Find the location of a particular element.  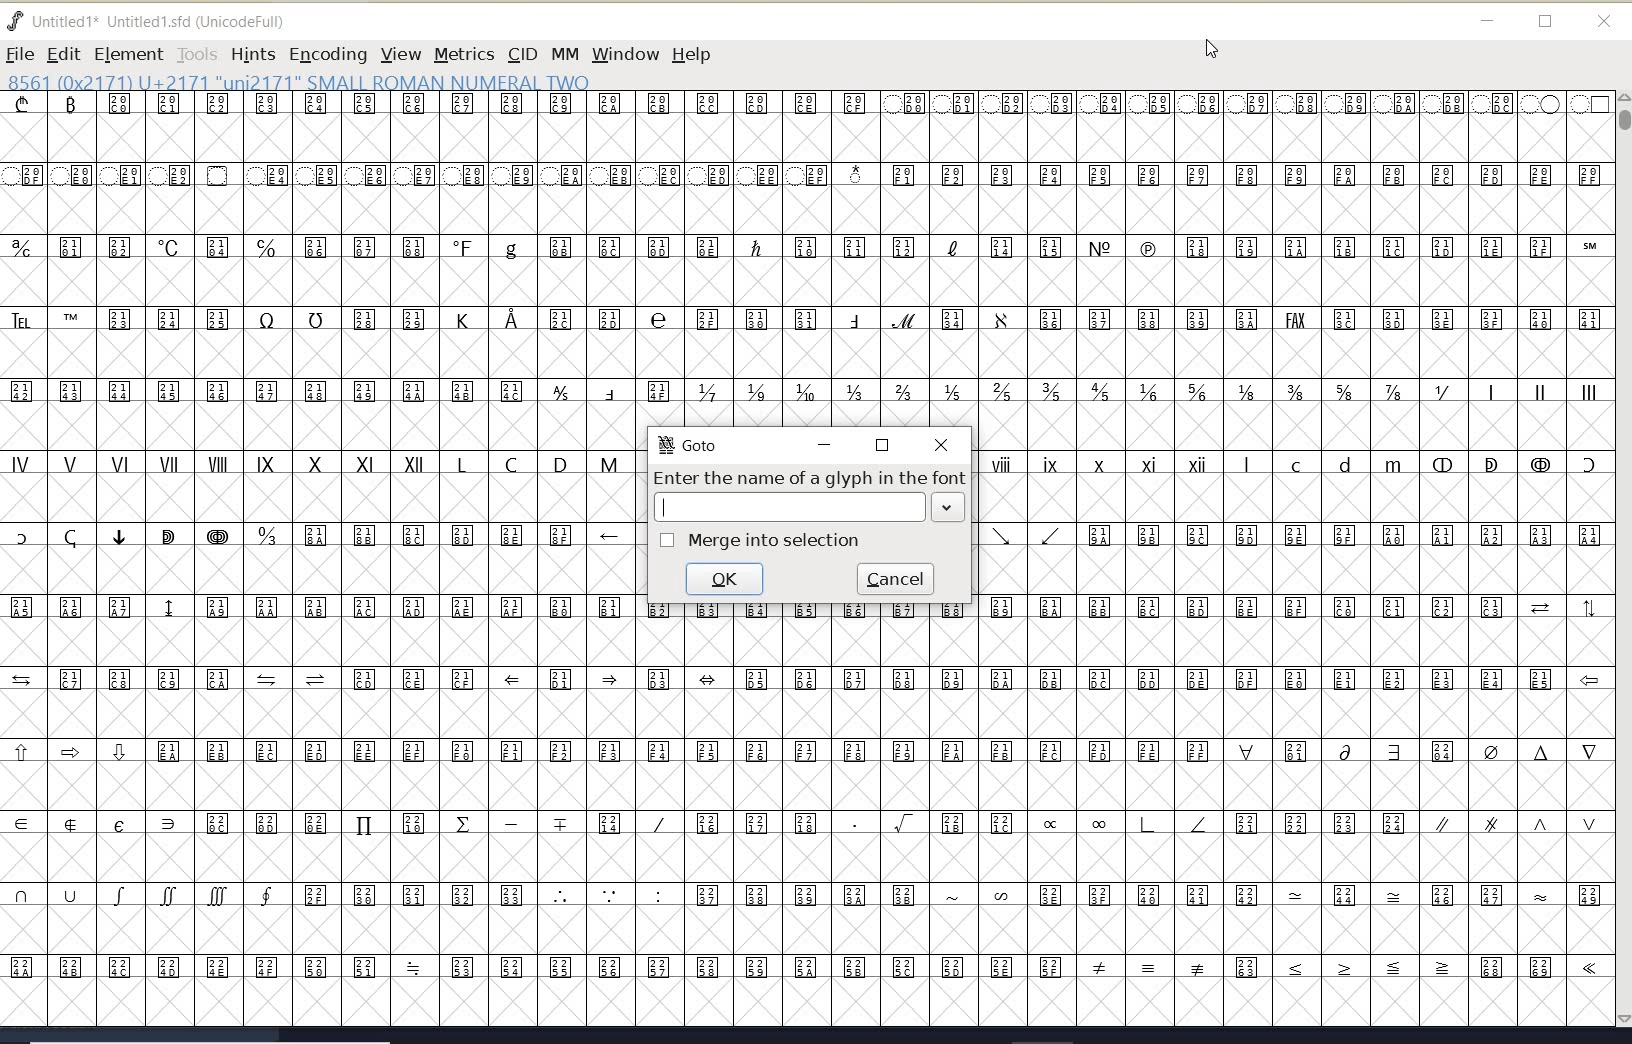

GLYPHY CHARACTERS & NUMBERS is located at coordinates (1288, 523).